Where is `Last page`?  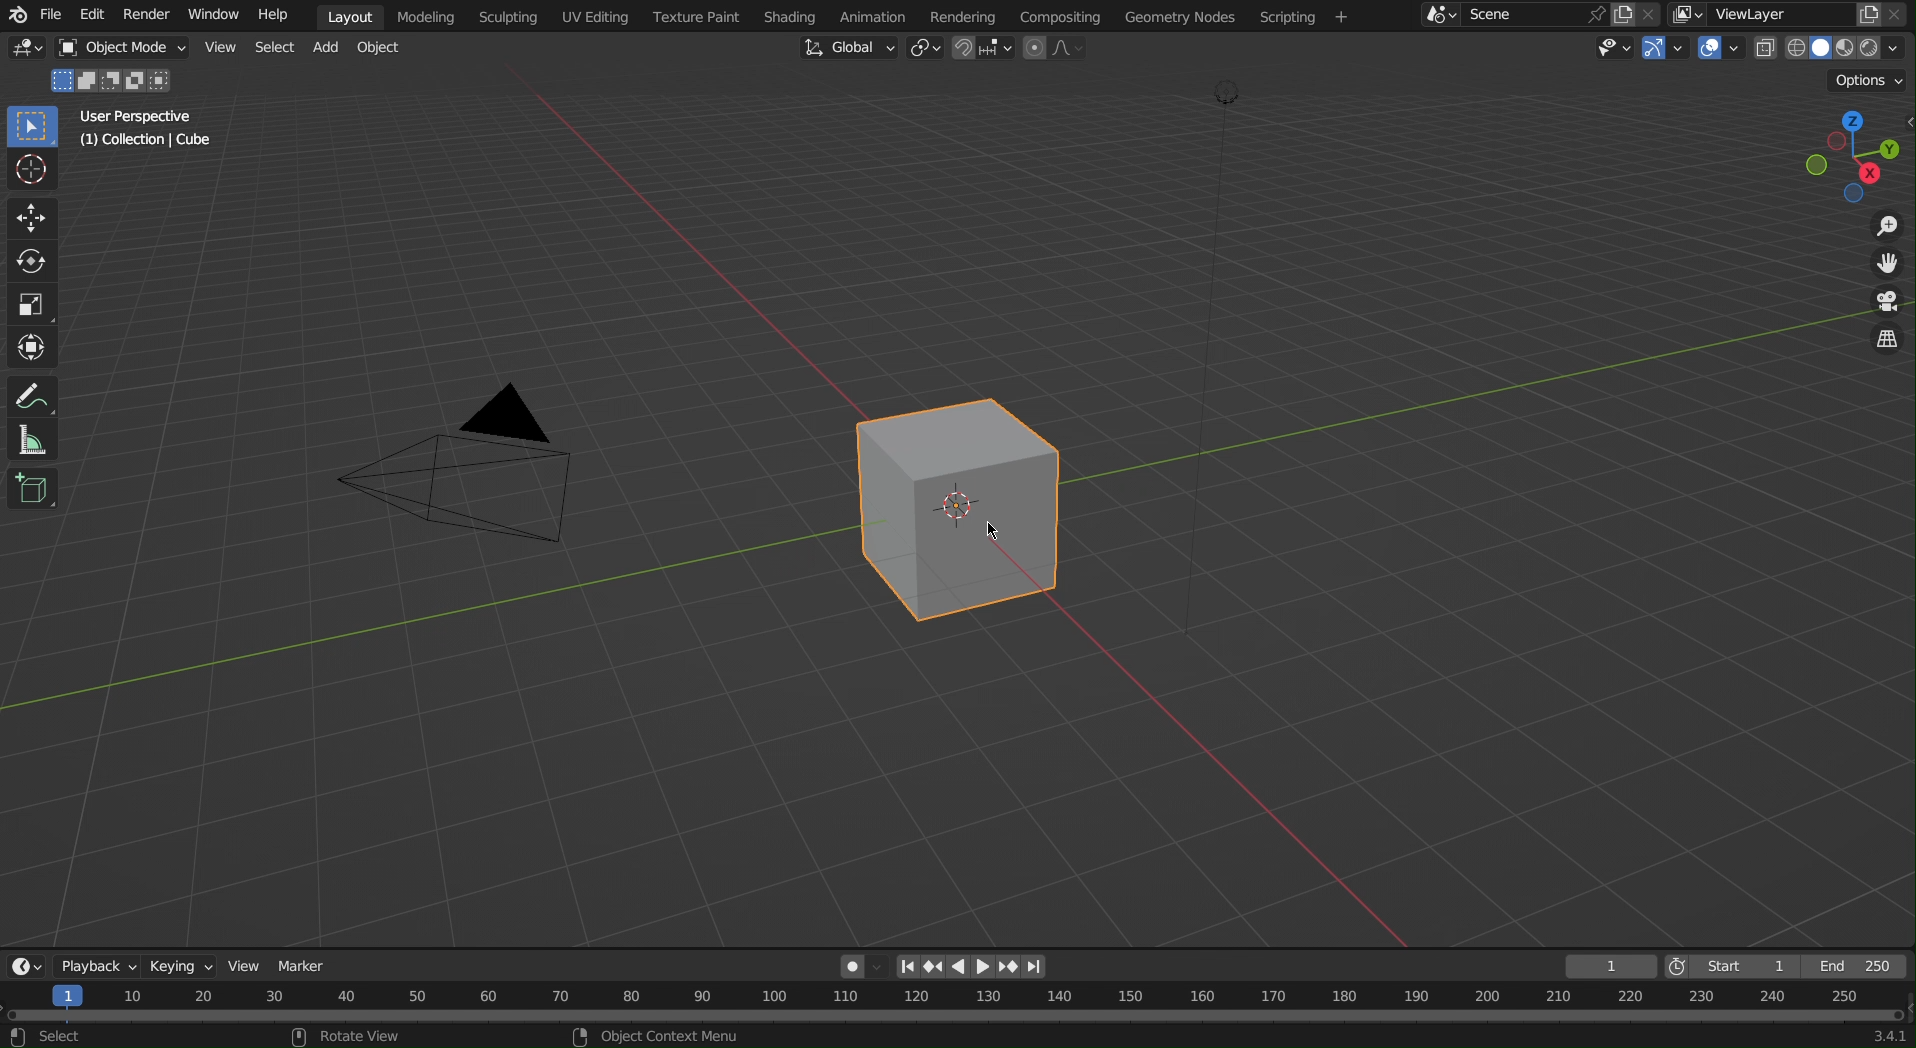
Last page is located at coordinates (1033, 968).